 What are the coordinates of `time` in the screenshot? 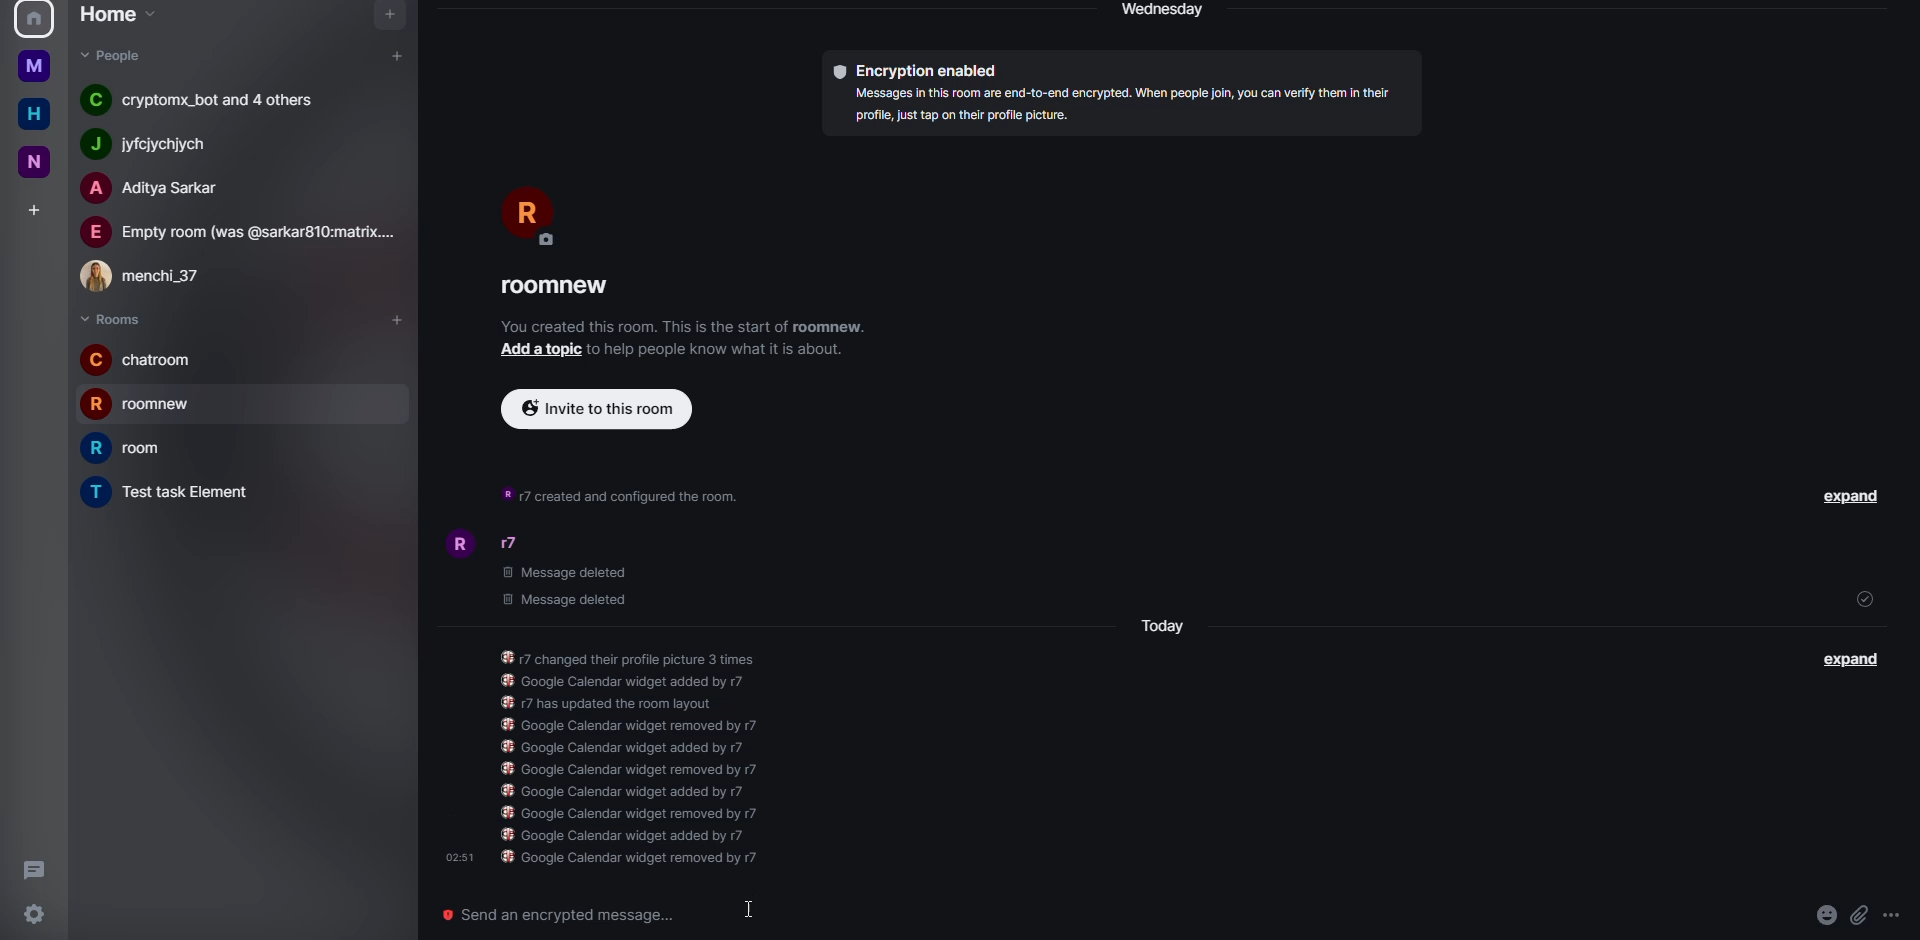 It's located at (458, 856).